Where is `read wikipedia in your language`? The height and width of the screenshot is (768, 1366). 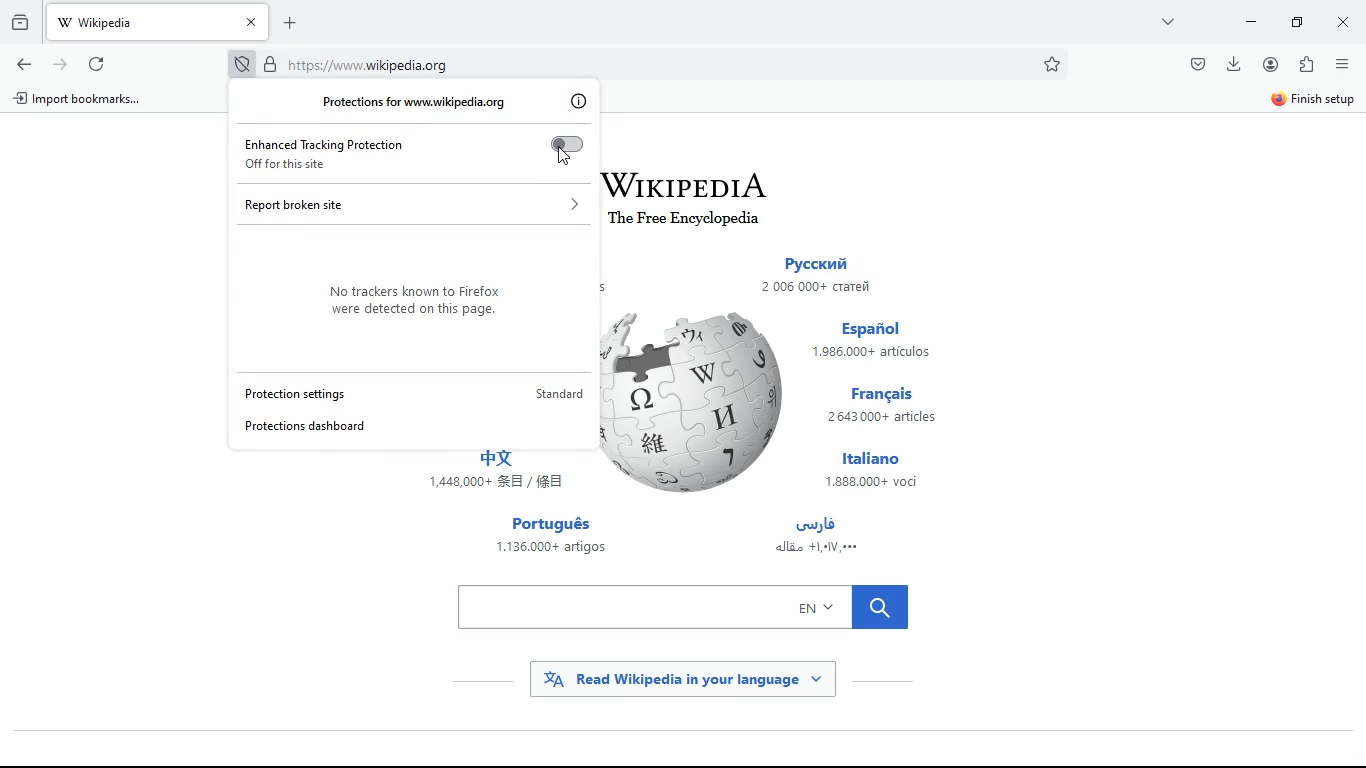
read wikipedia in your language is located at coordinates (681, 679).